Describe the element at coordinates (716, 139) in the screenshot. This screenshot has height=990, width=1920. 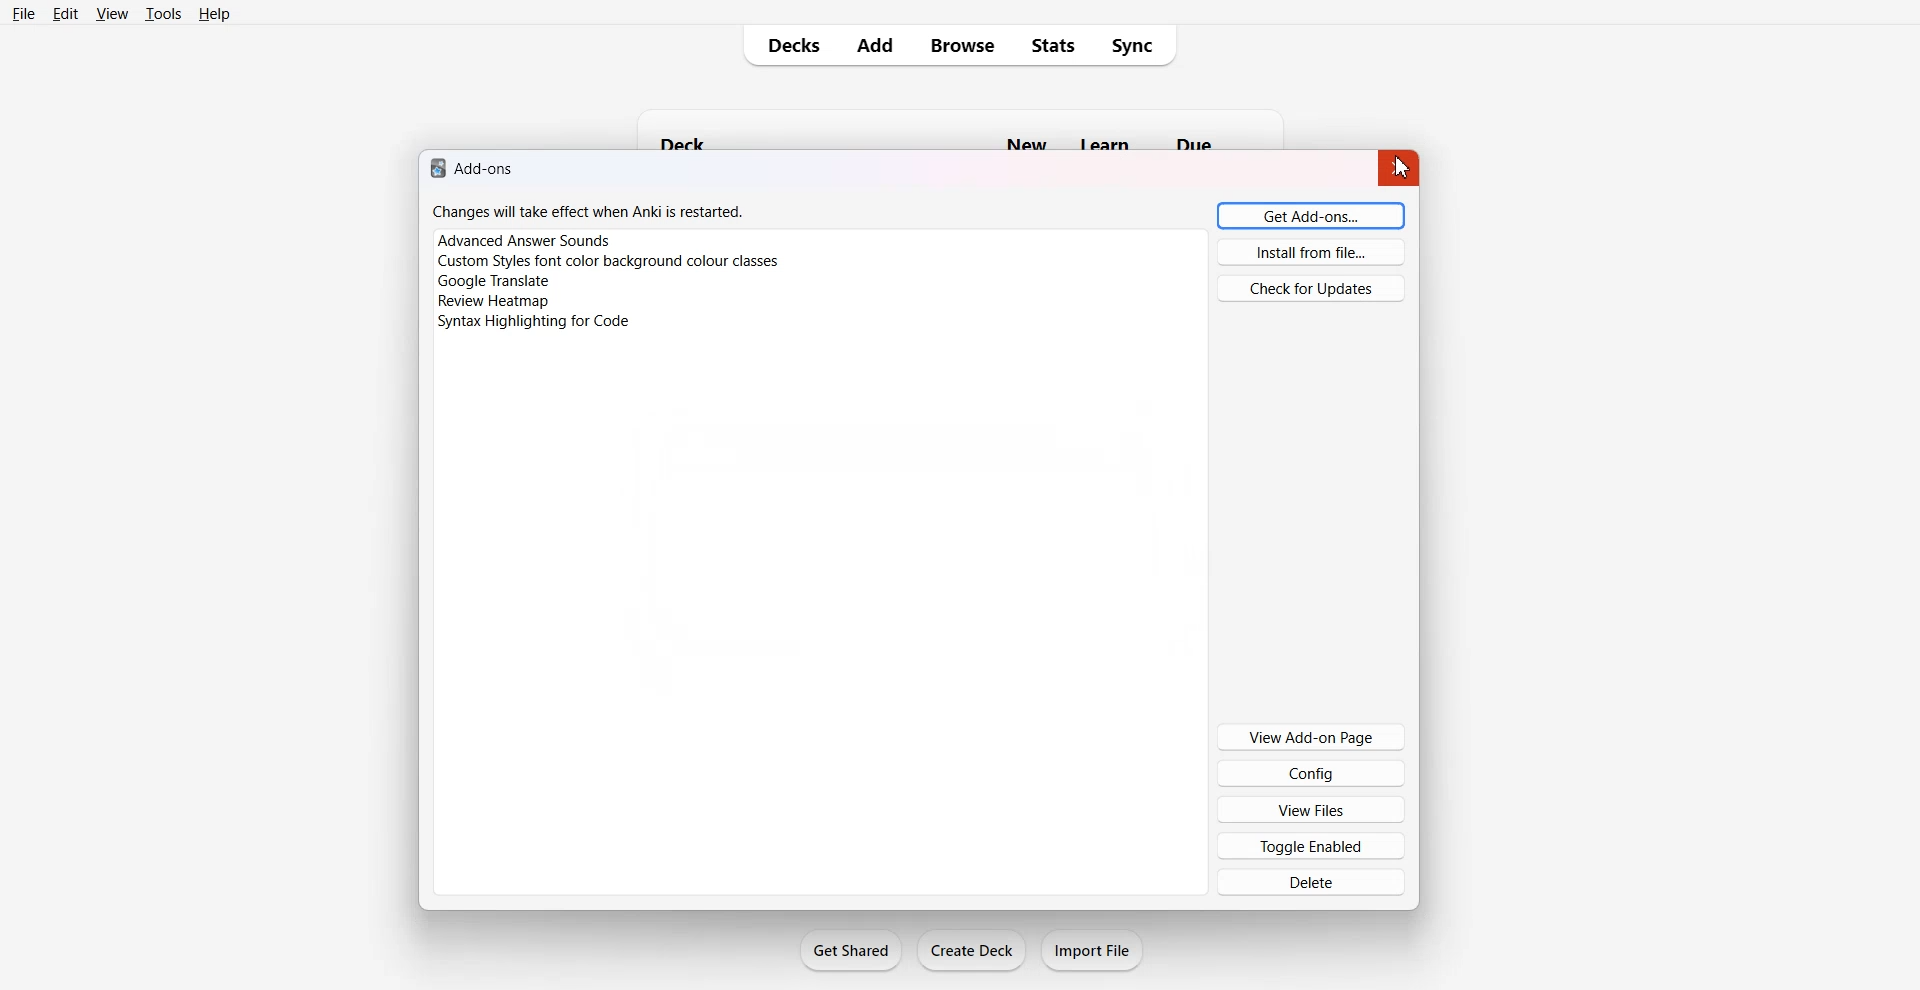
I see `deck` at that location.